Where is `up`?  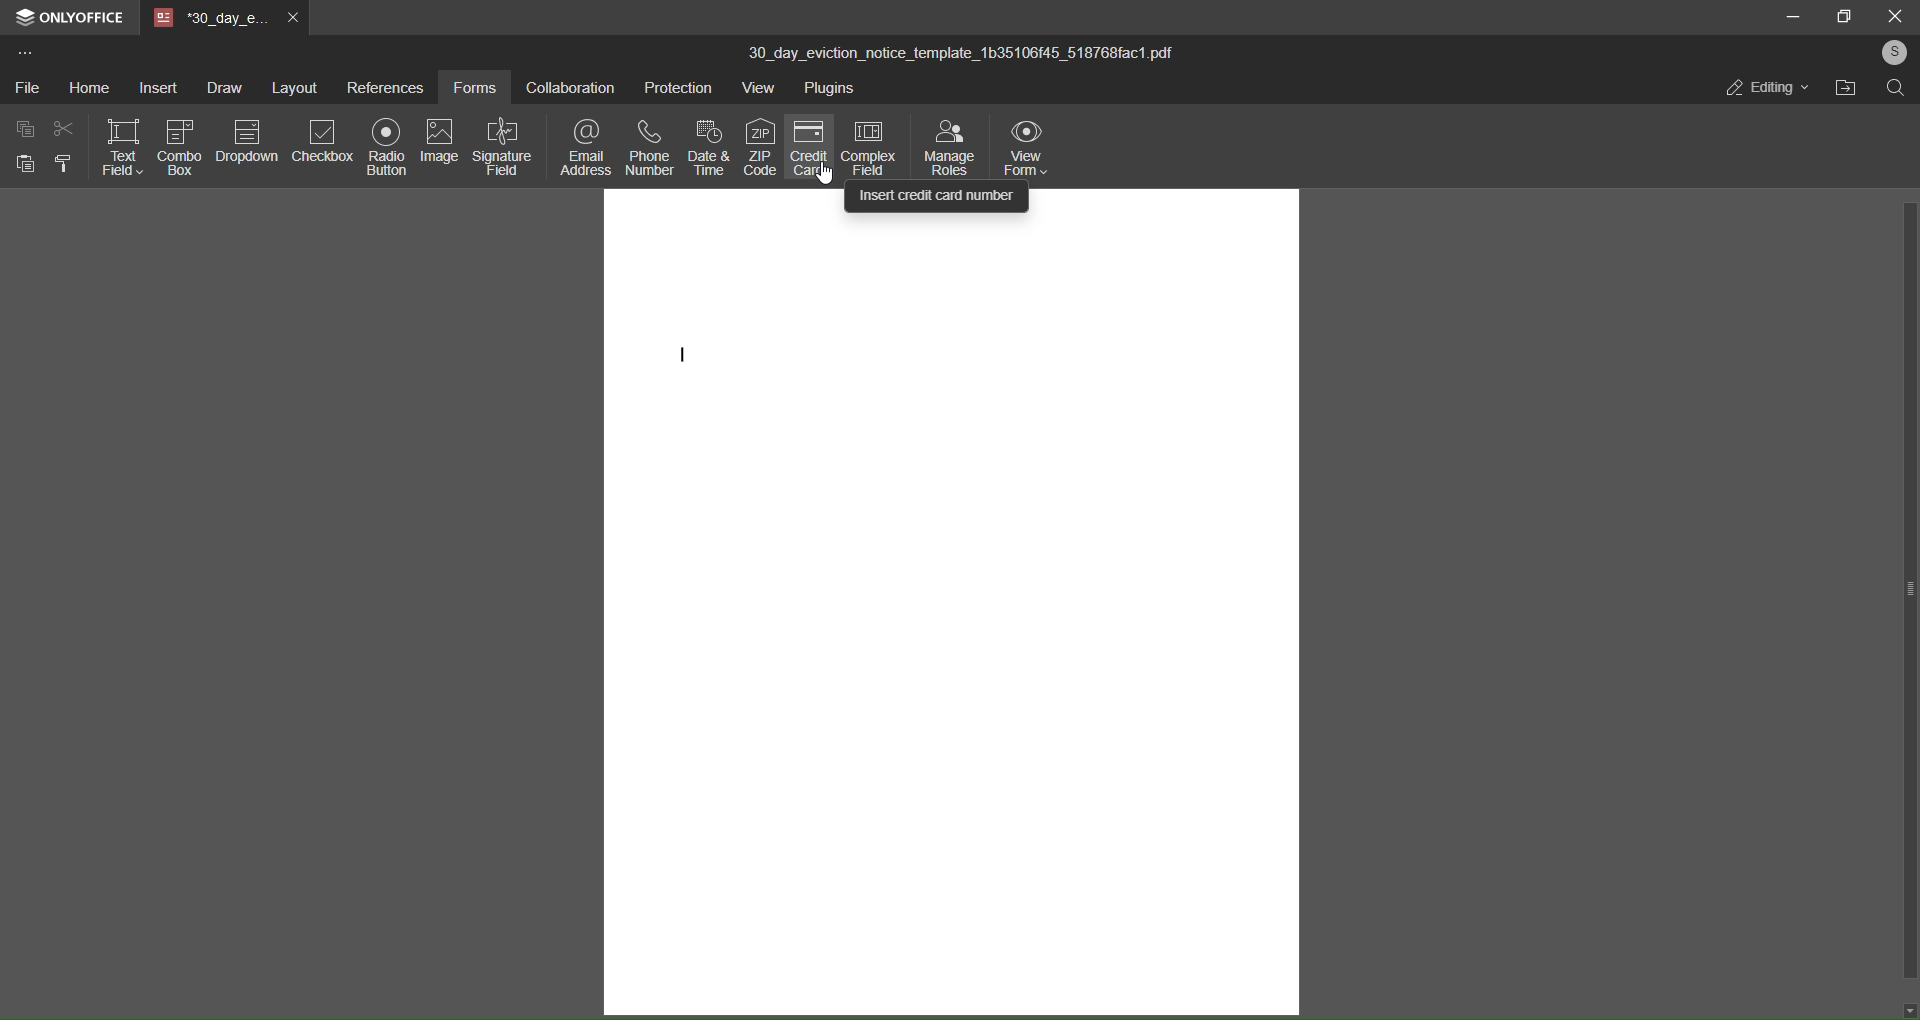
up is located at coordinates (1907, 114).